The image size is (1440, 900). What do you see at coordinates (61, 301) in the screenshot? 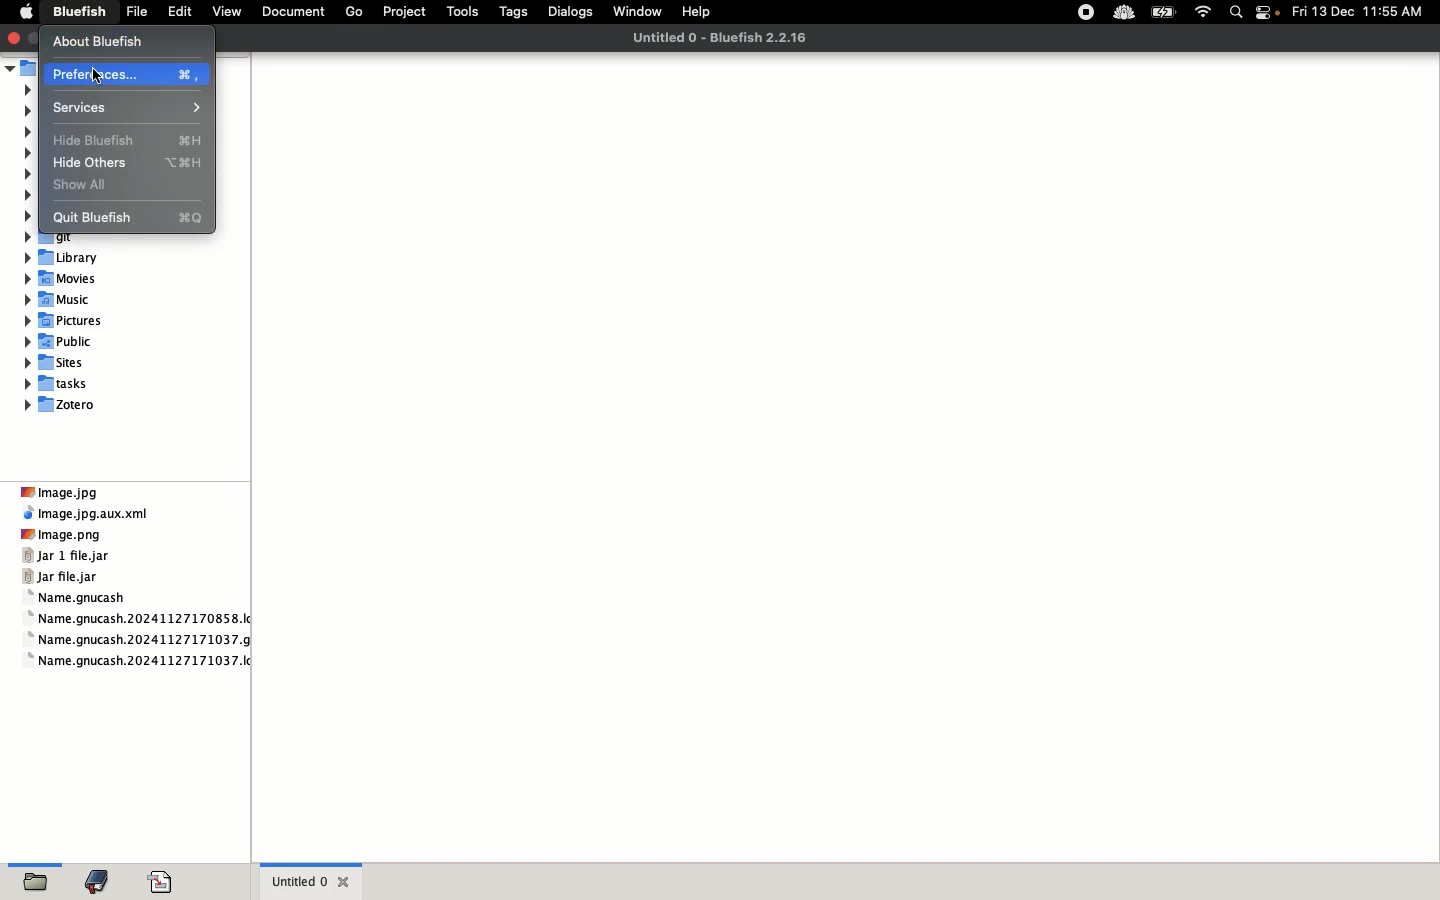
I see `music` at bounding box center [61, 301].